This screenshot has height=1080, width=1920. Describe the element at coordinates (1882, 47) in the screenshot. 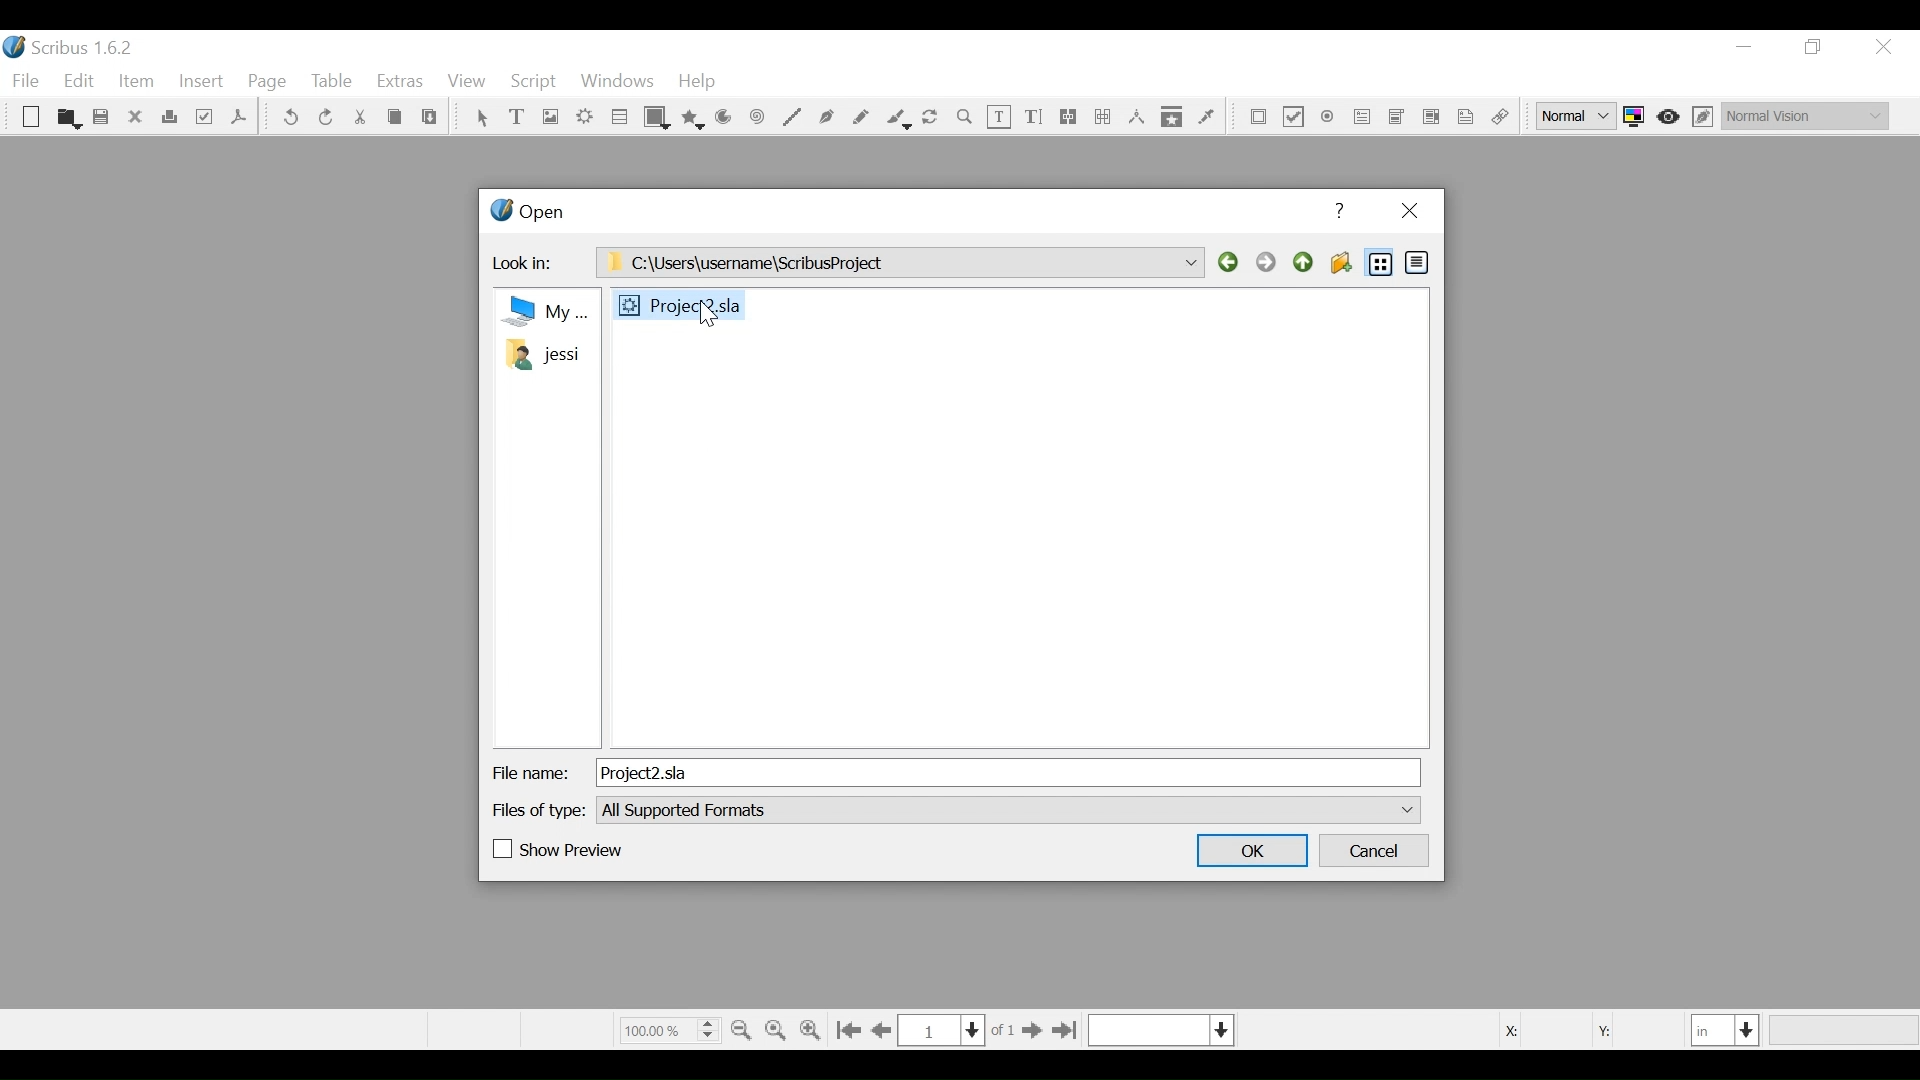

I see `Close` at that location.